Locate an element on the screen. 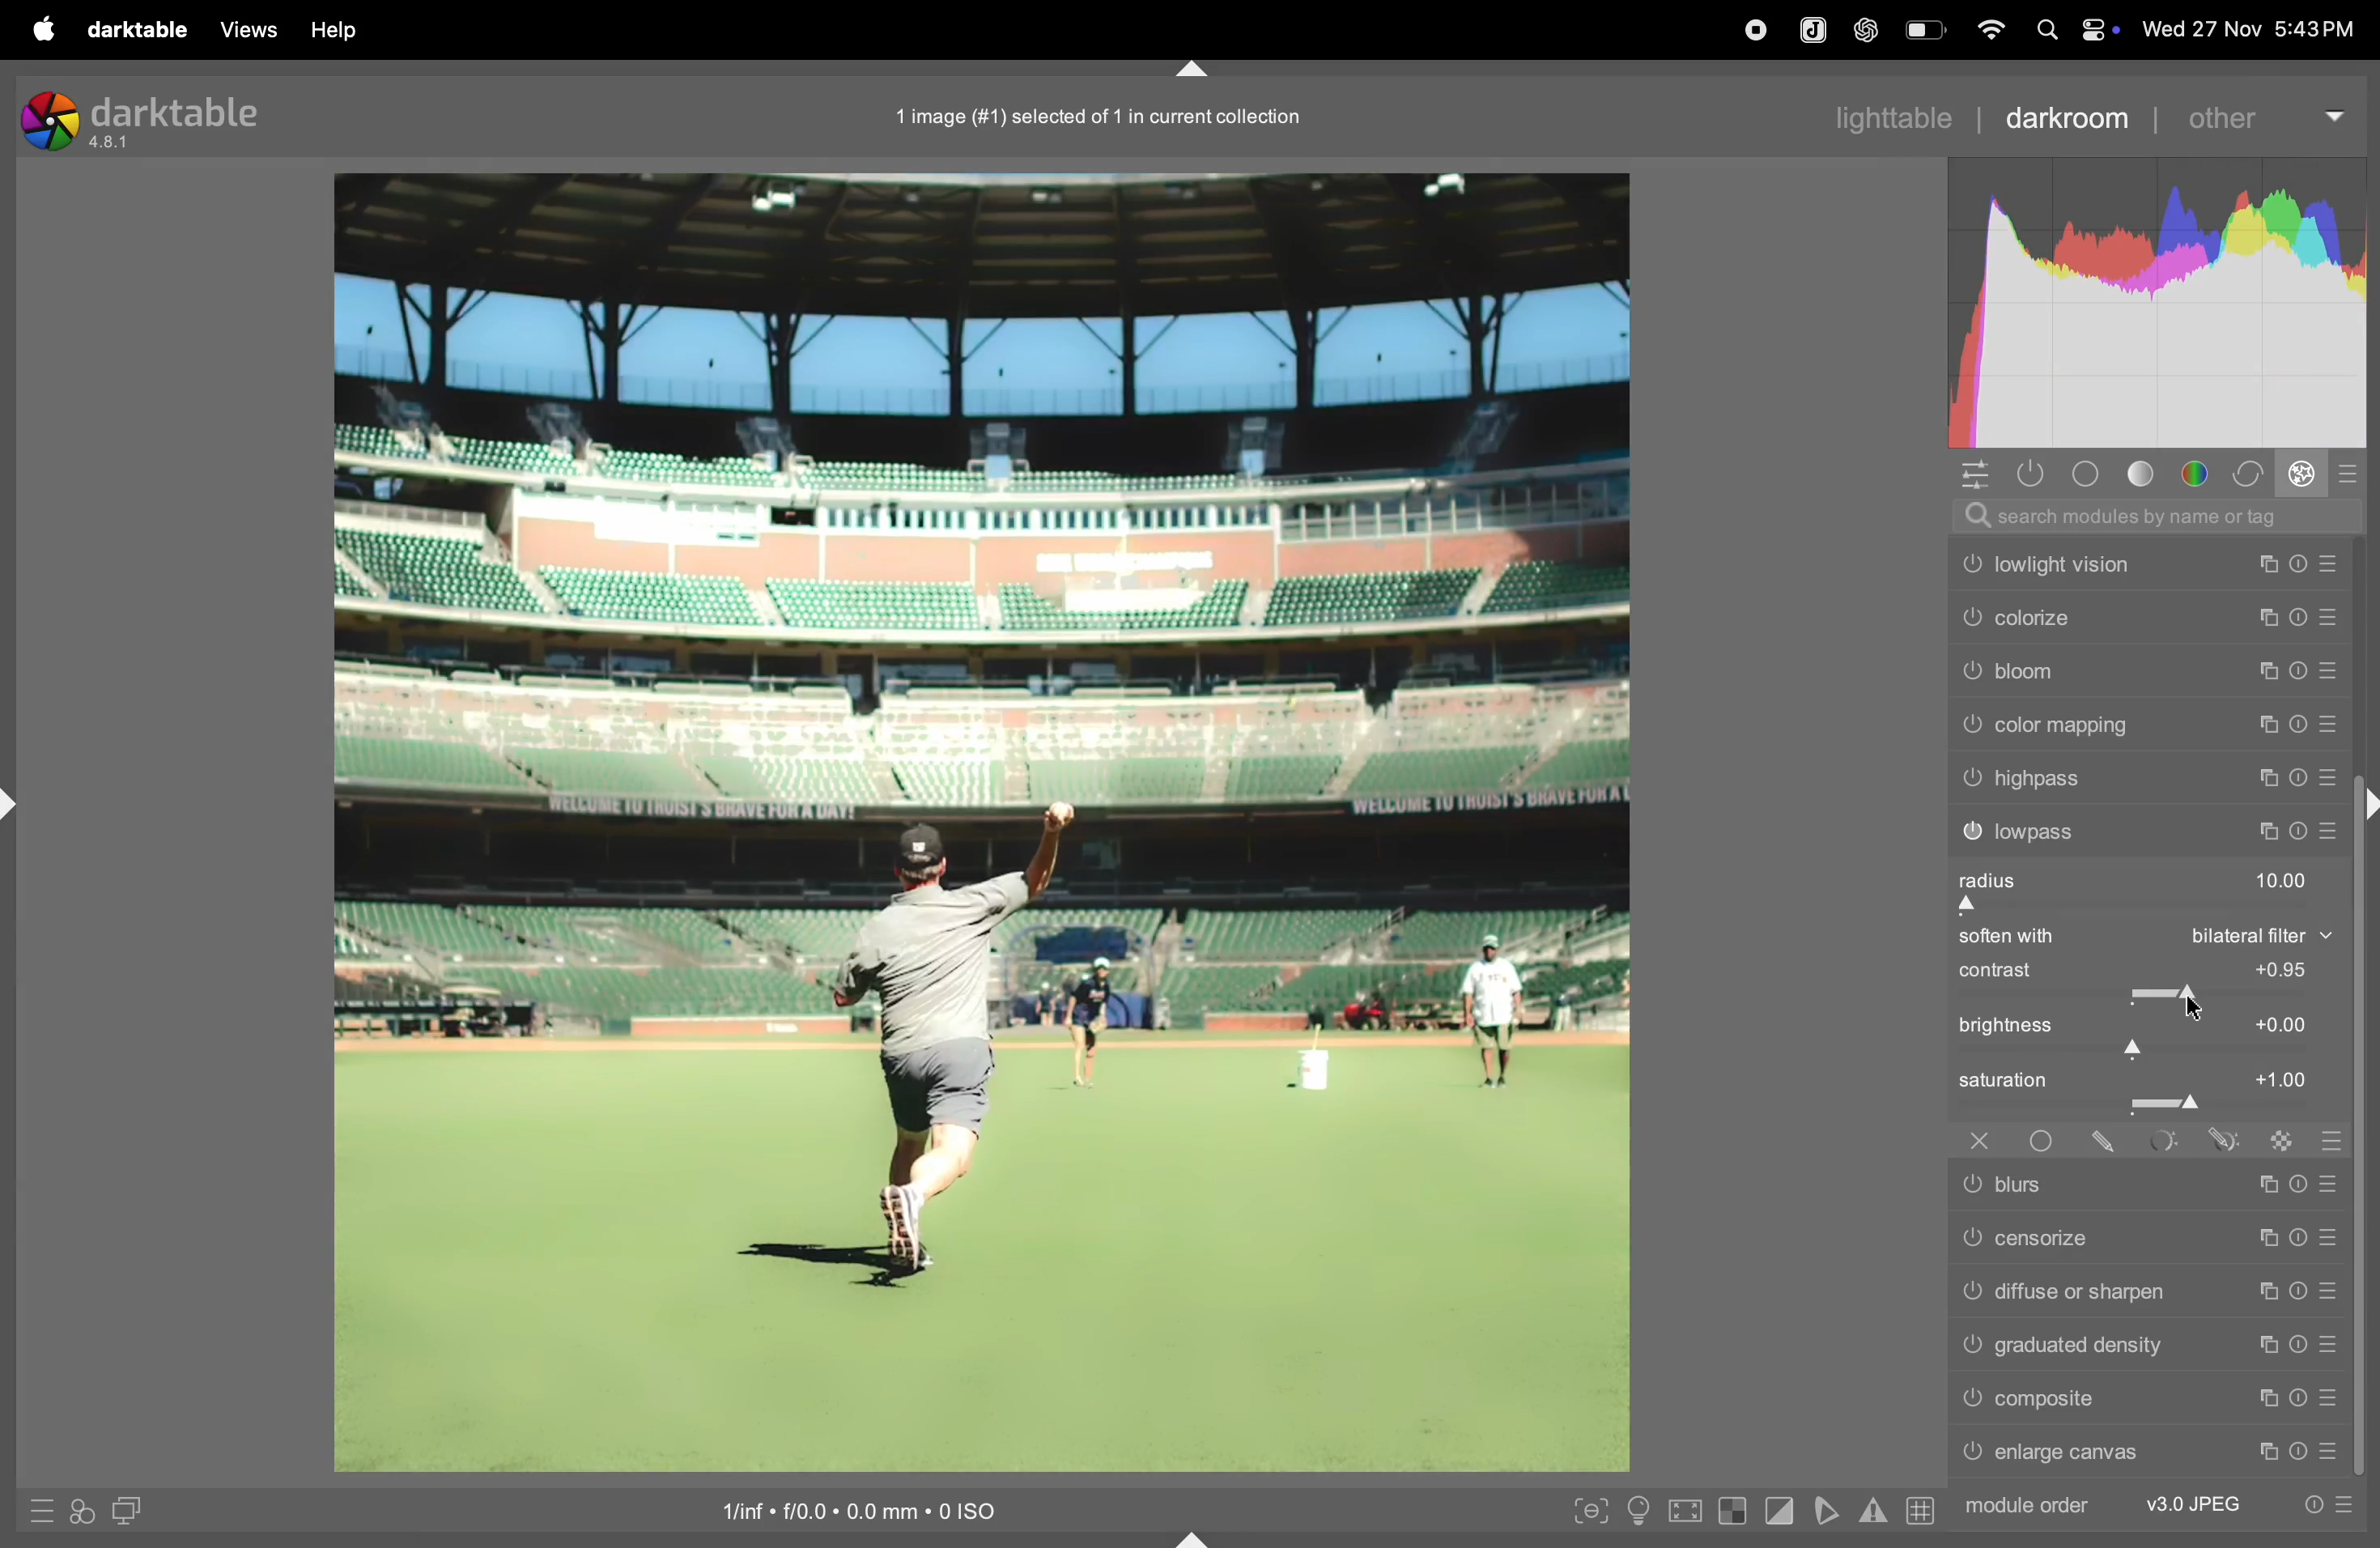  shift+ctrl+t is located at coordinates (1194, 69).